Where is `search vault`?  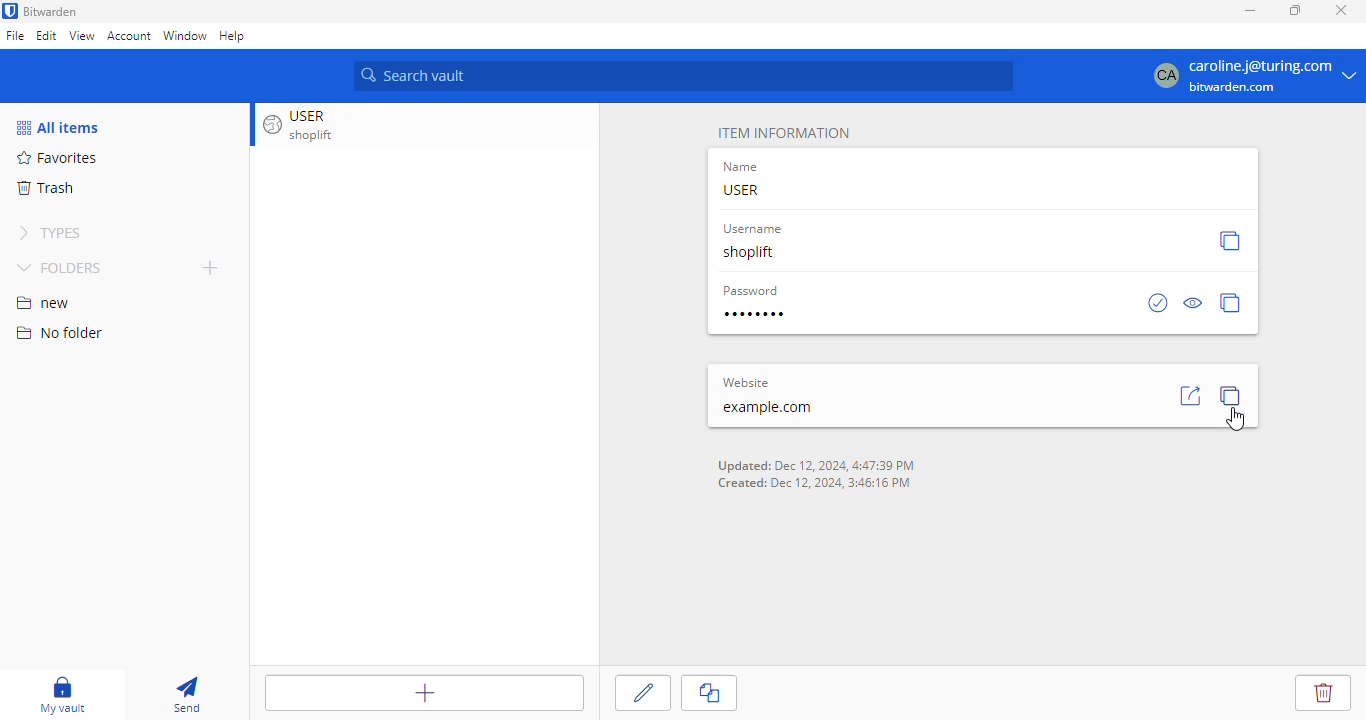
search vault is located at coordinates (684, 75).